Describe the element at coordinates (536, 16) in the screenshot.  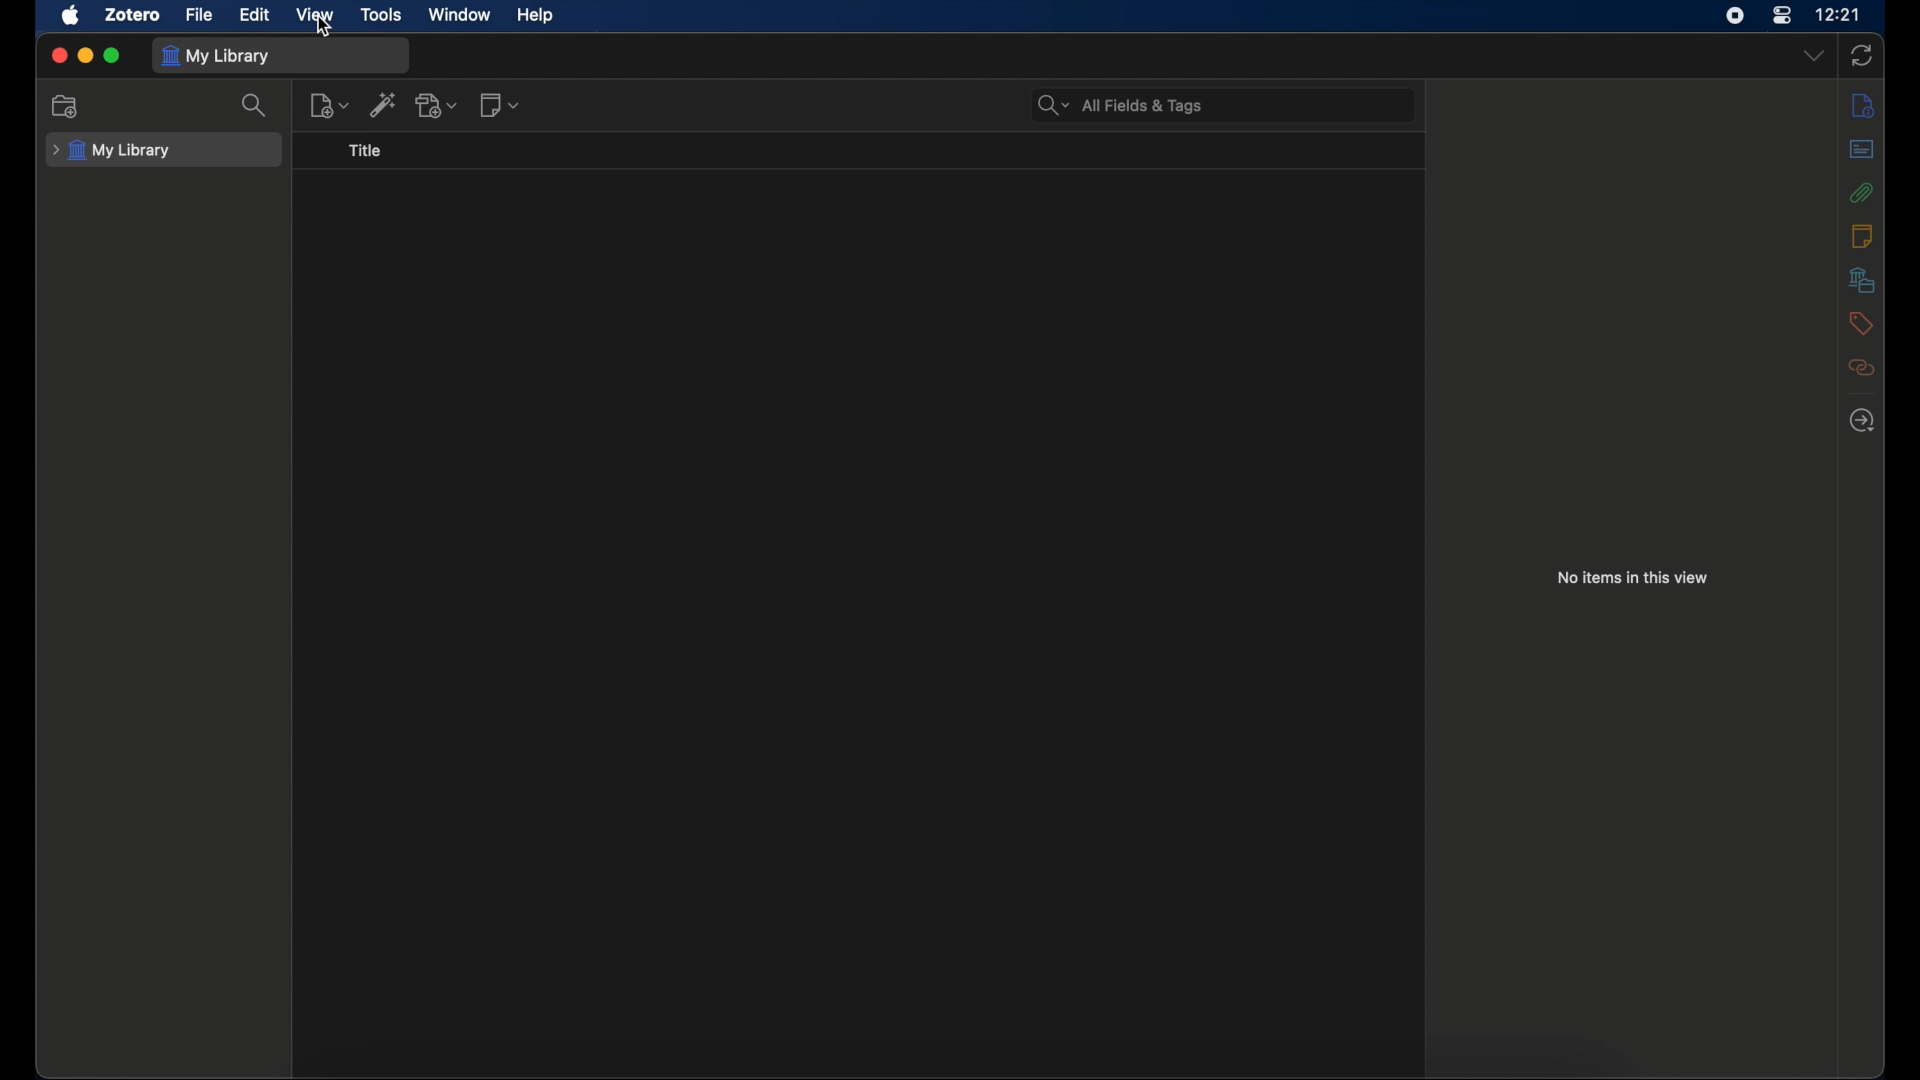
I see `help` at that location.